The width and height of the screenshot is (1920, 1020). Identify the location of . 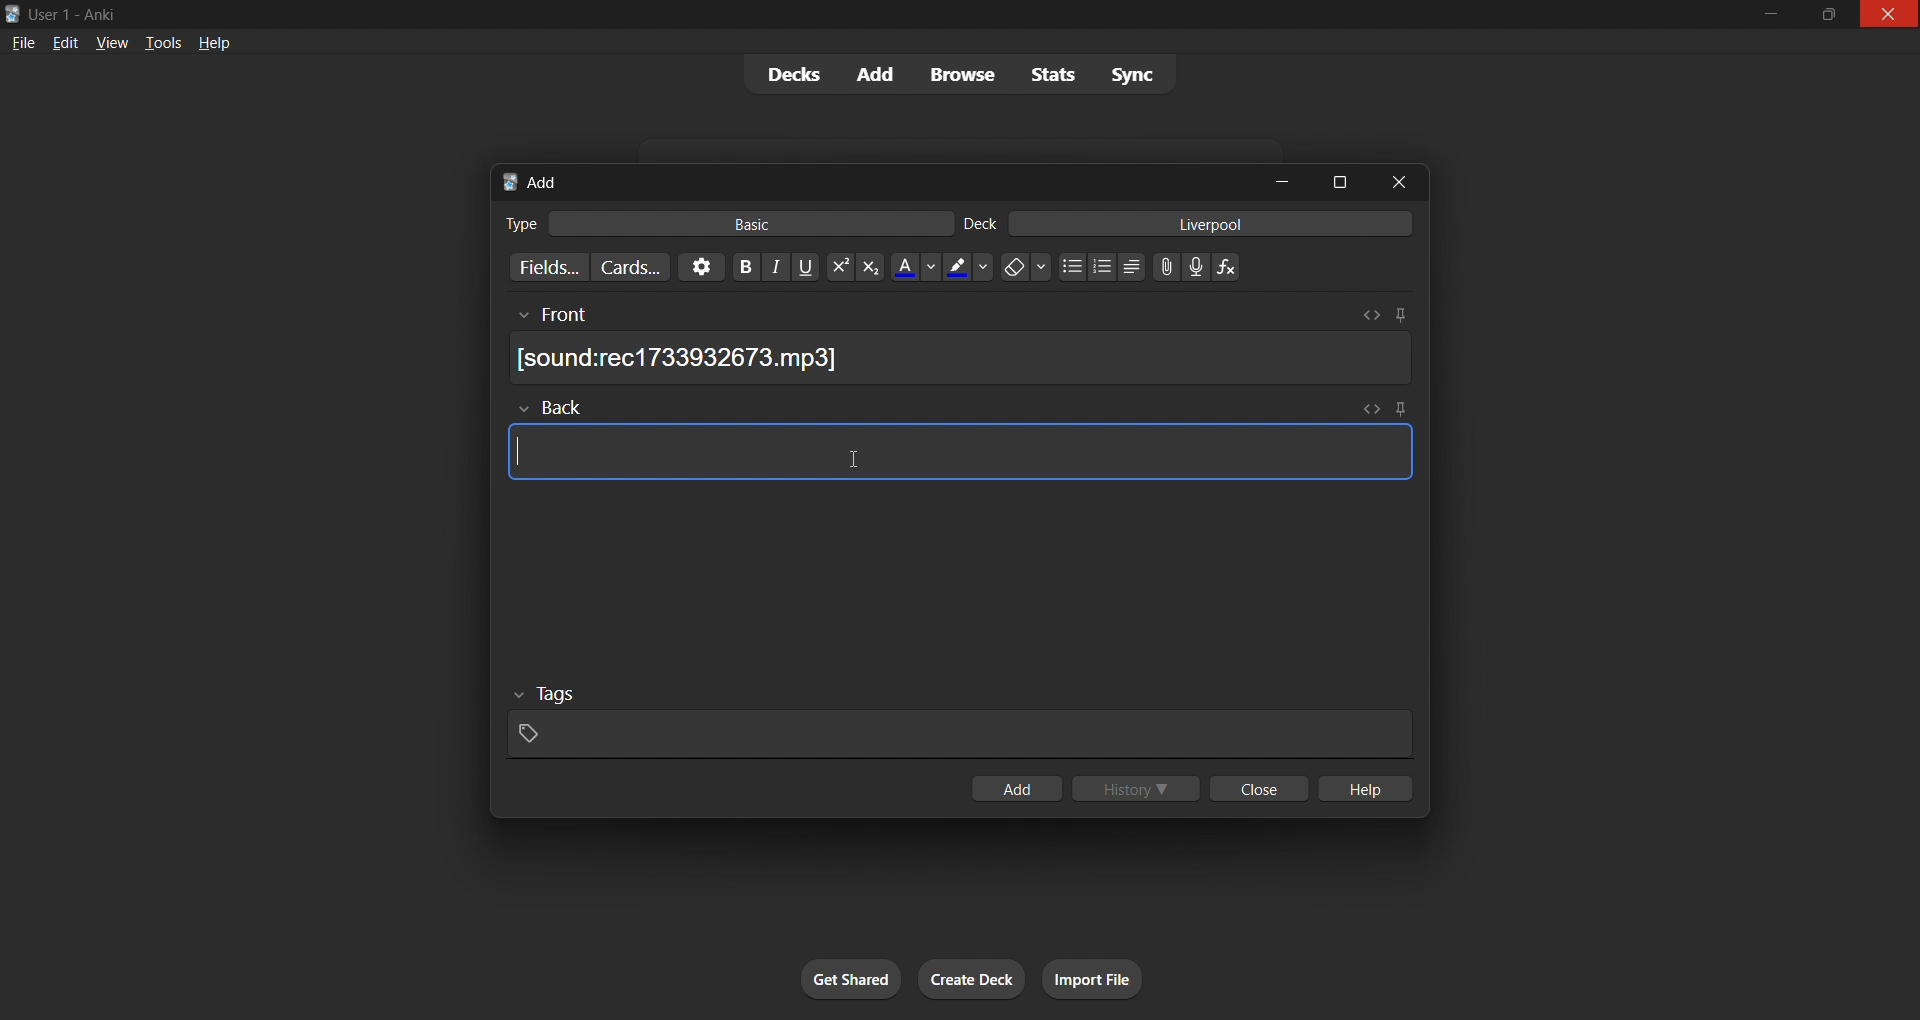
(1208, 224).